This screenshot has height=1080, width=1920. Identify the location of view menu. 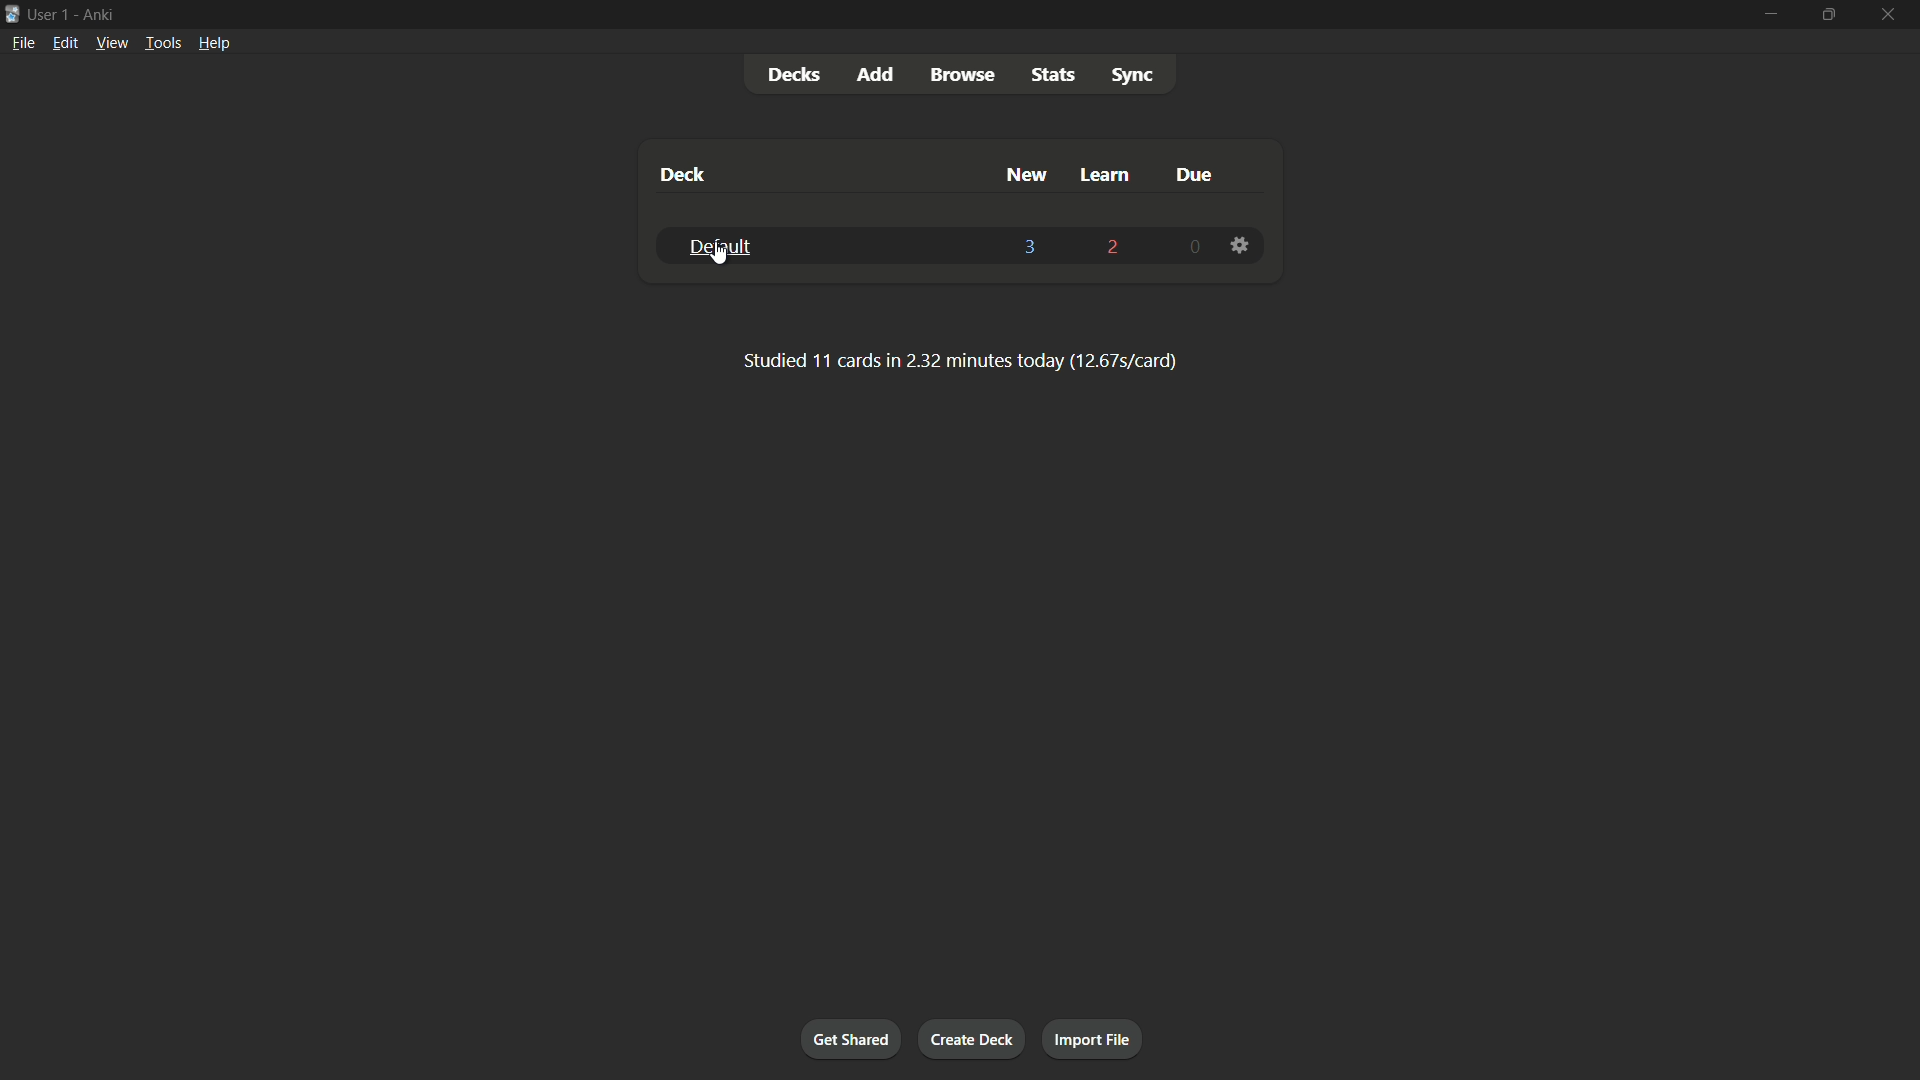
(112, 43).